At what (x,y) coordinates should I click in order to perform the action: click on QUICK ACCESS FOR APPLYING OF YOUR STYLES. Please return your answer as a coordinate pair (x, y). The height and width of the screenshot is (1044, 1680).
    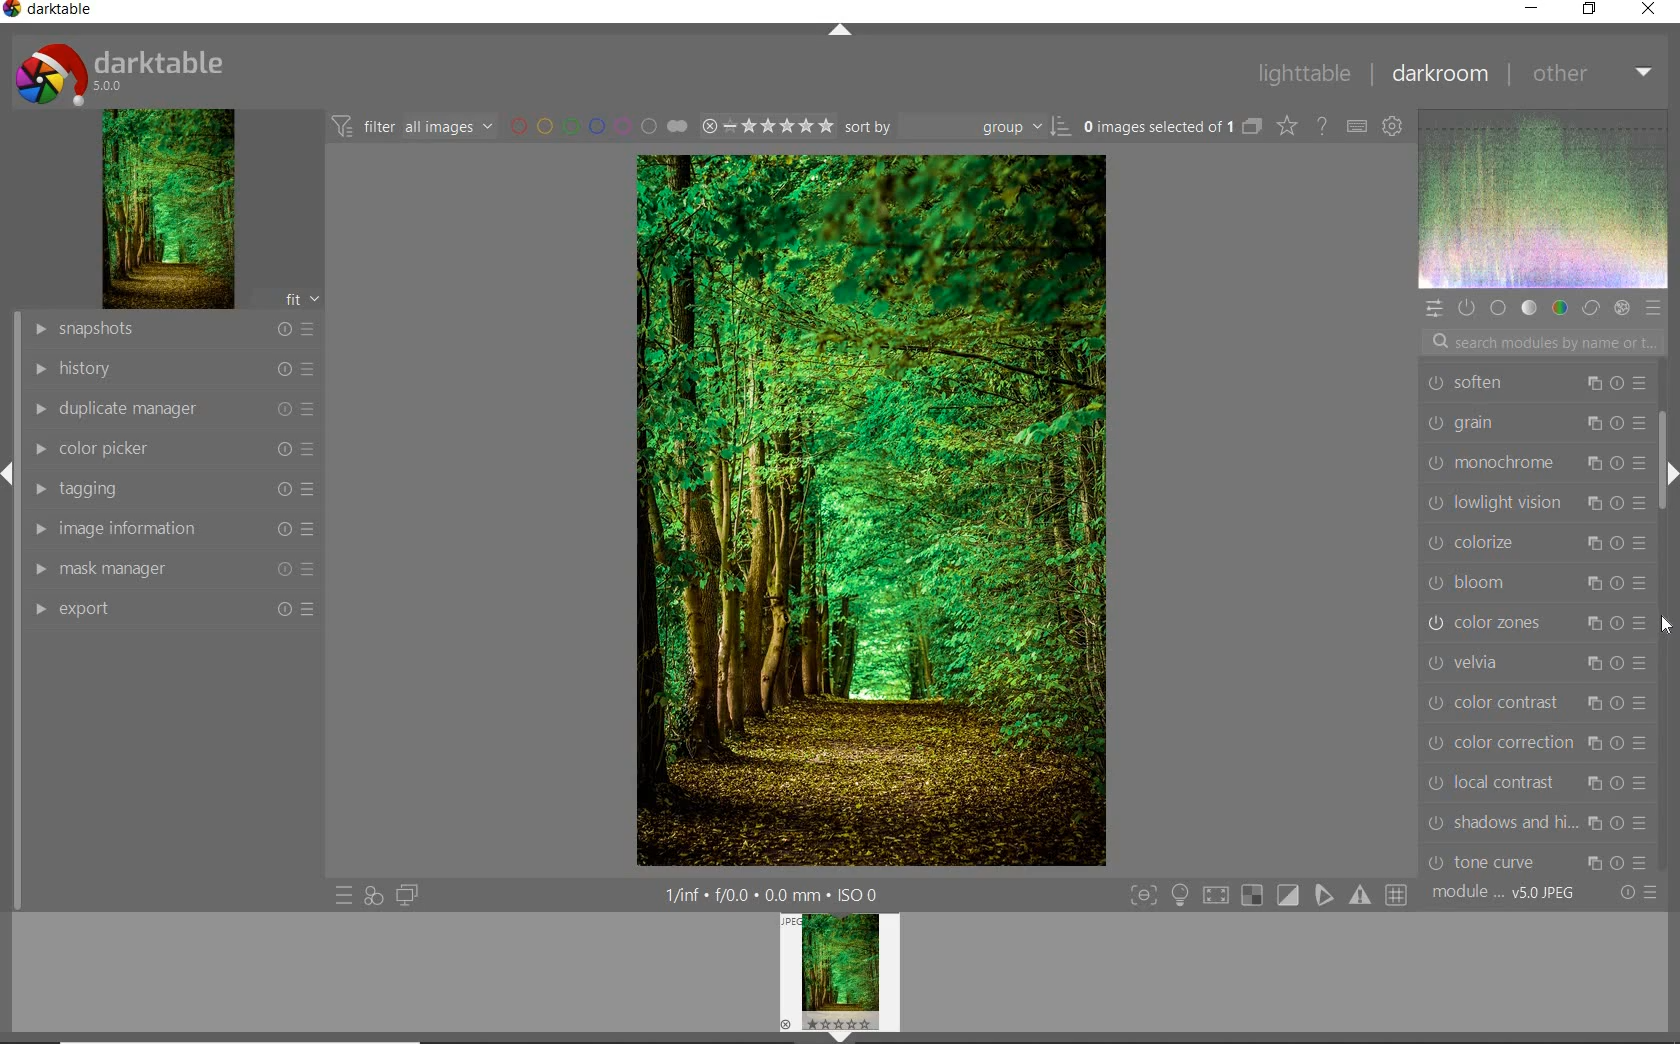
    Looking at the image, I should click on (372, 896).